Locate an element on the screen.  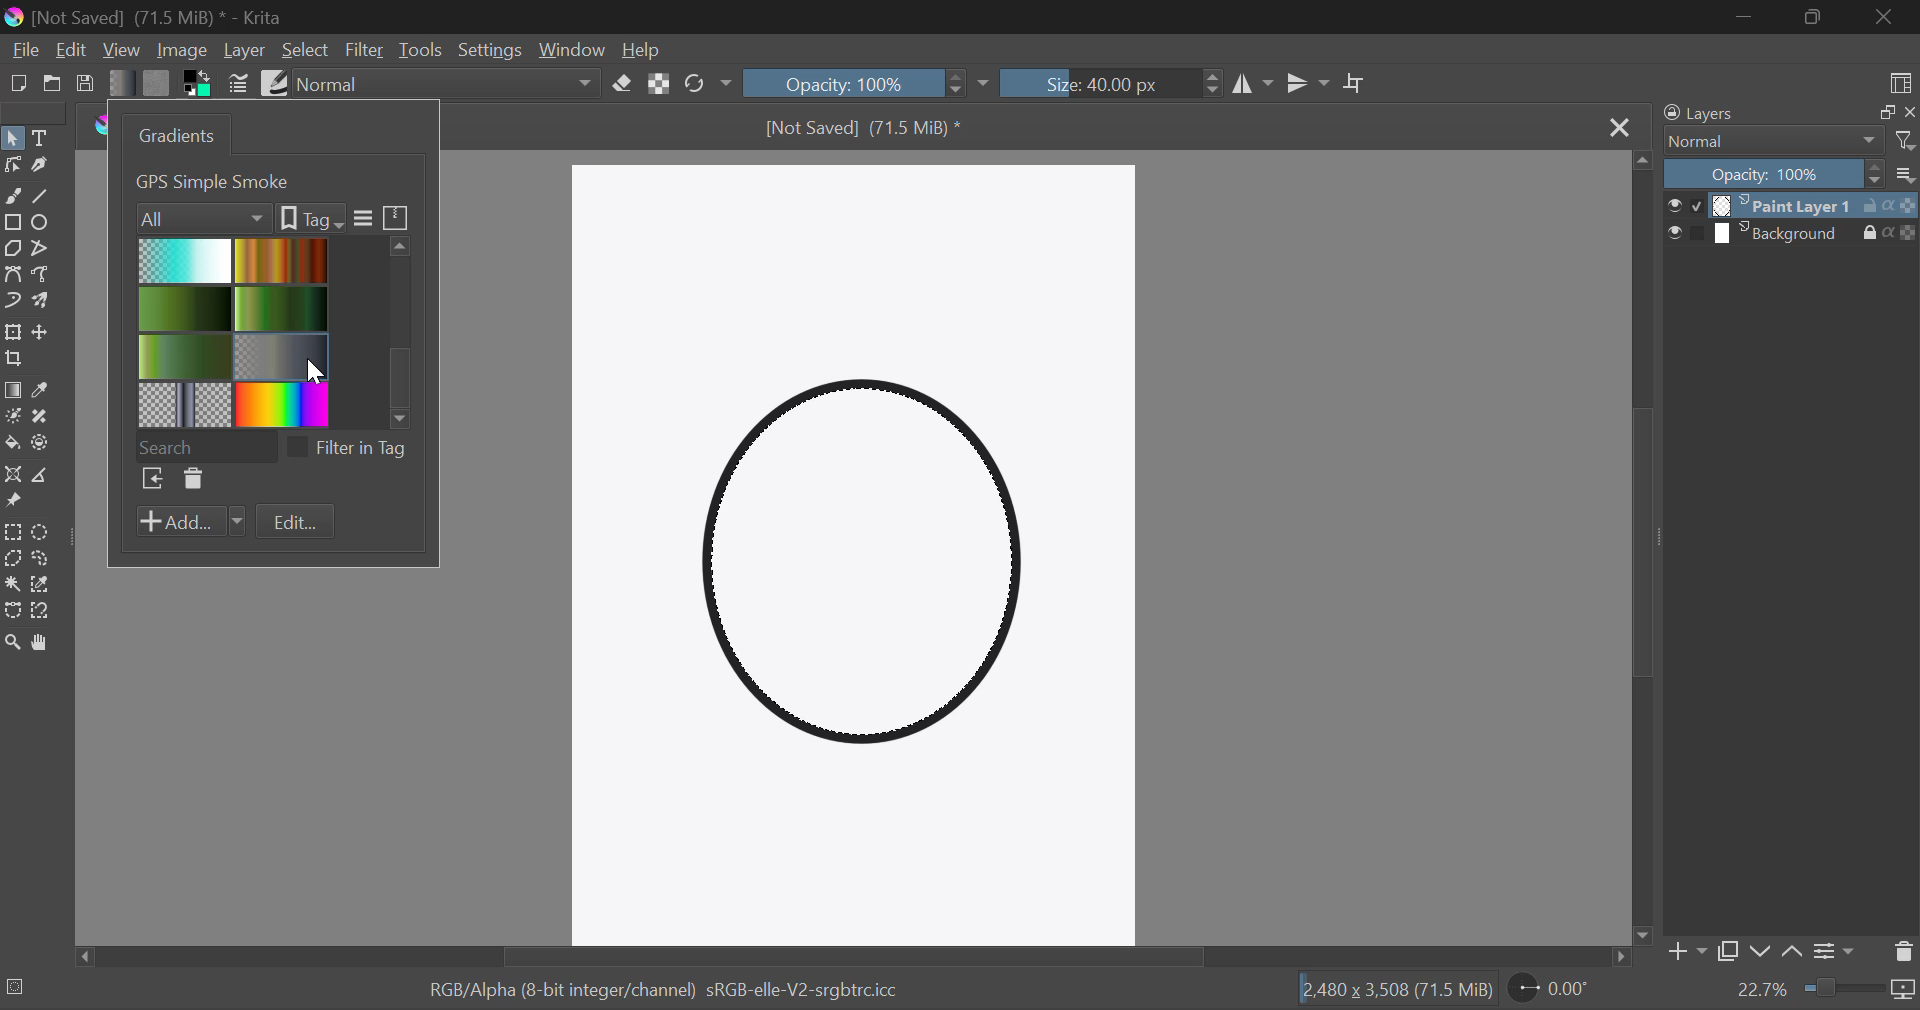
layer 1 is located at coordinates (1784, 206).